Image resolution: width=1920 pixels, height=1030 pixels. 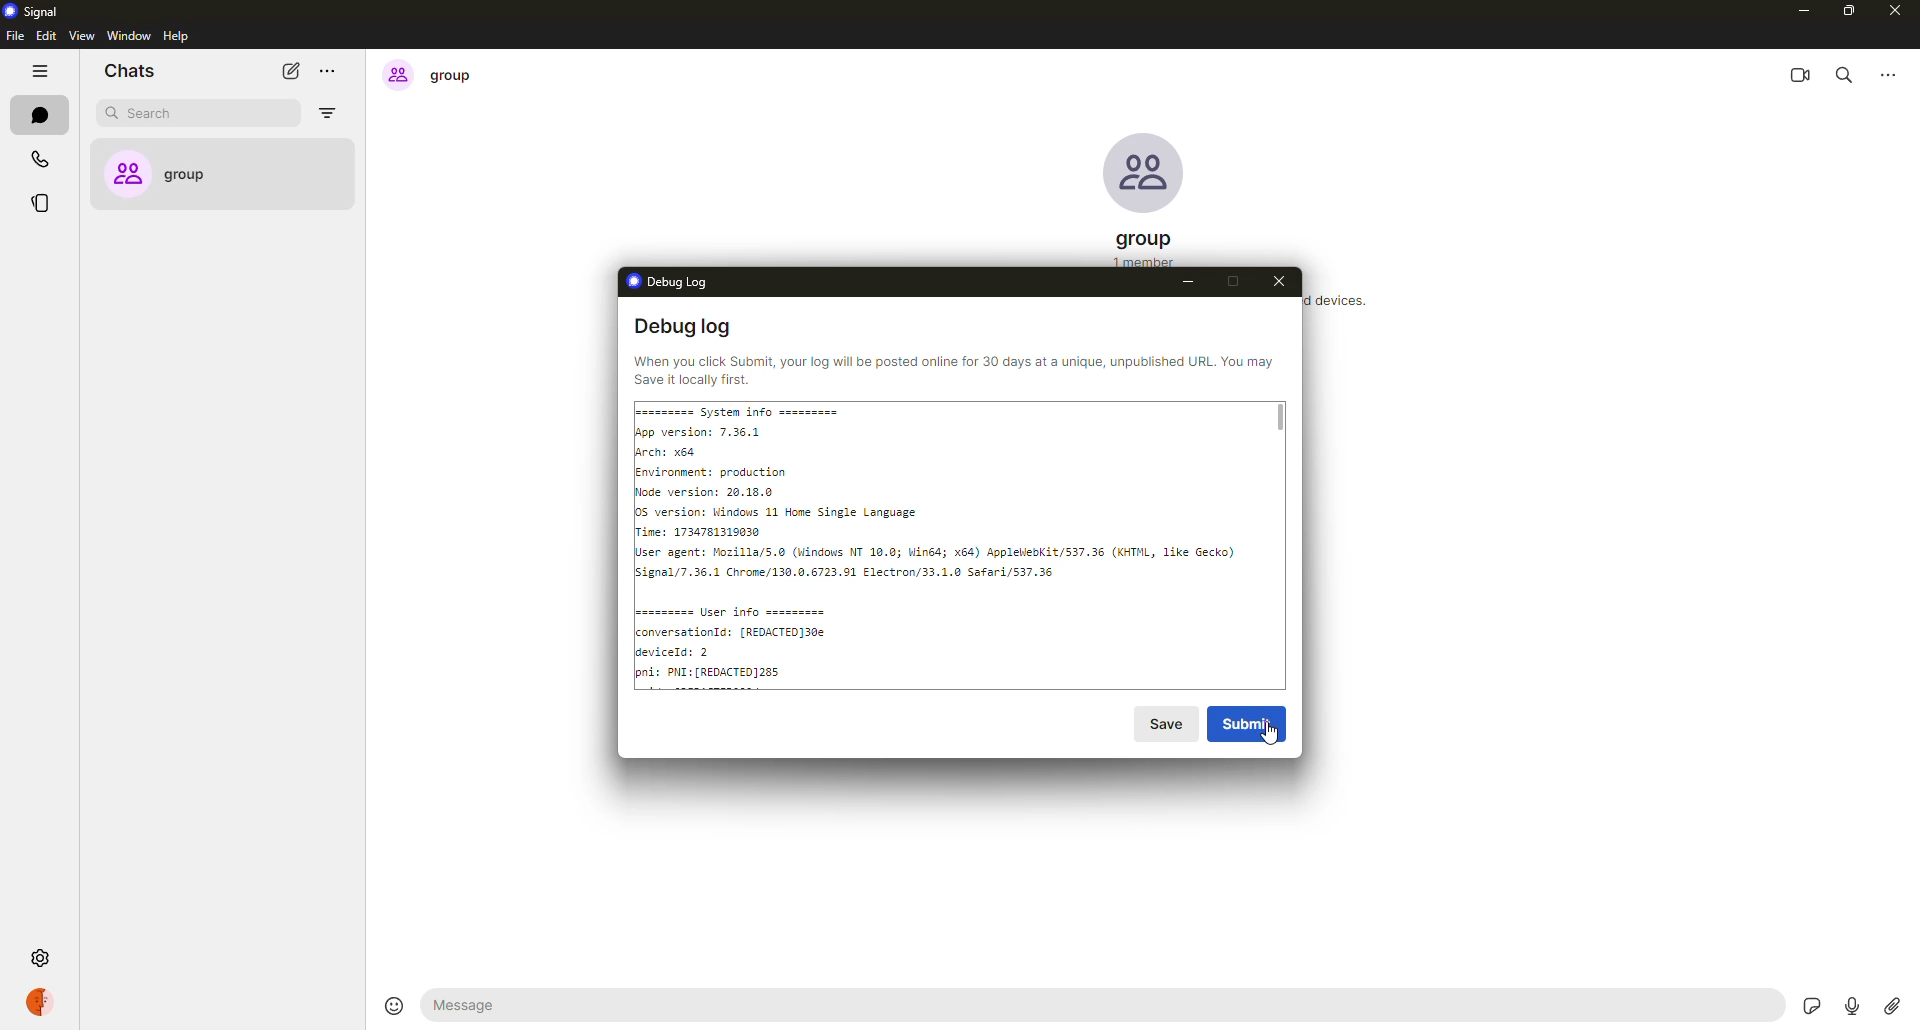 What do you see at coordinates (42, 72) in the screenshot?
I see `hide tabs` at bounding box center [42, 72].